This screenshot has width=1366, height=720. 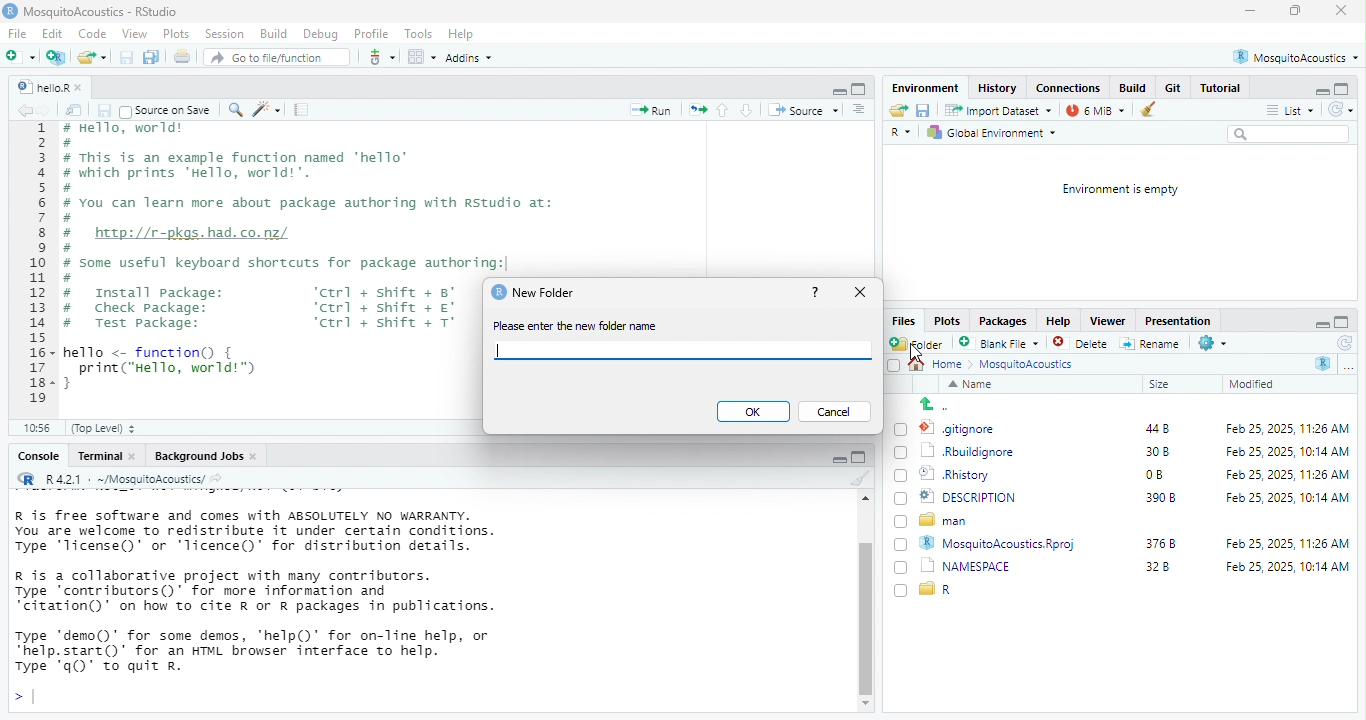 What do you see at coordinates (25, 479) in the screenshot?
I see `r studio logo` at bounding box center [25, 479].